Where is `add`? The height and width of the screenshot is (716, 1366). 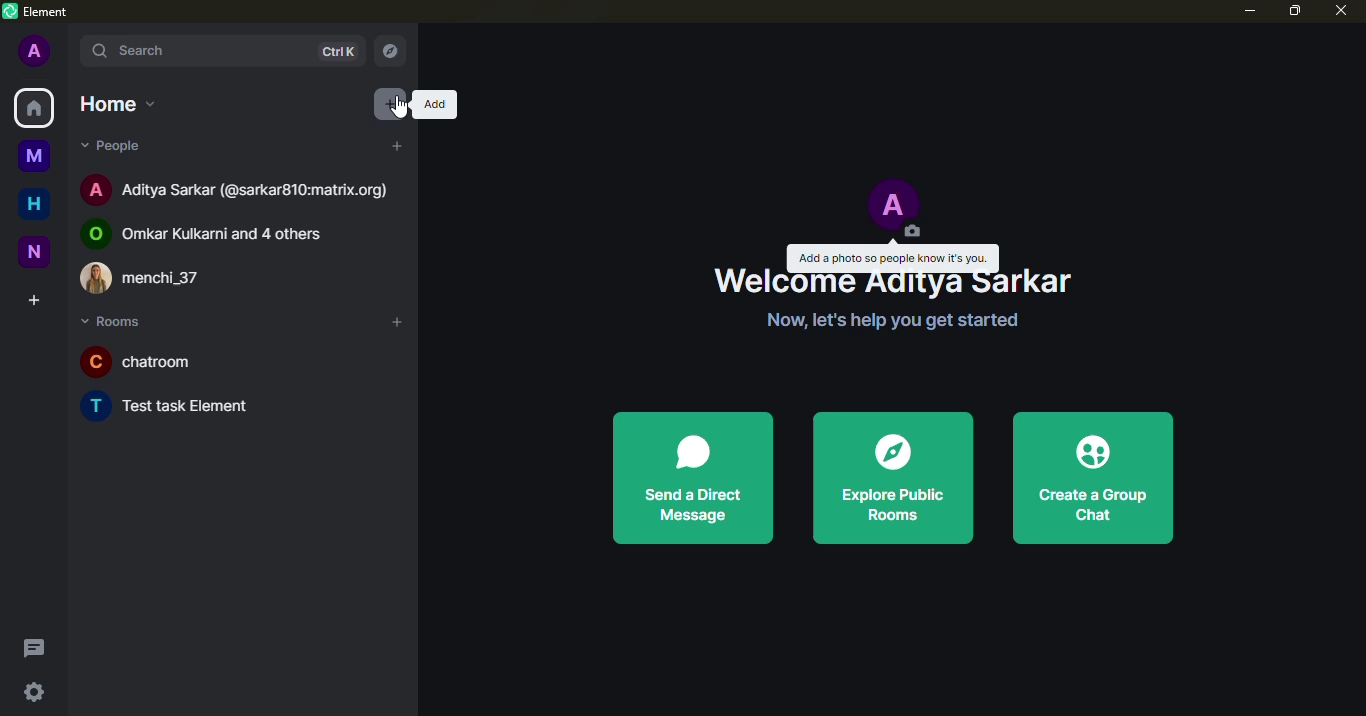
add is located at coordinates (398, 145).